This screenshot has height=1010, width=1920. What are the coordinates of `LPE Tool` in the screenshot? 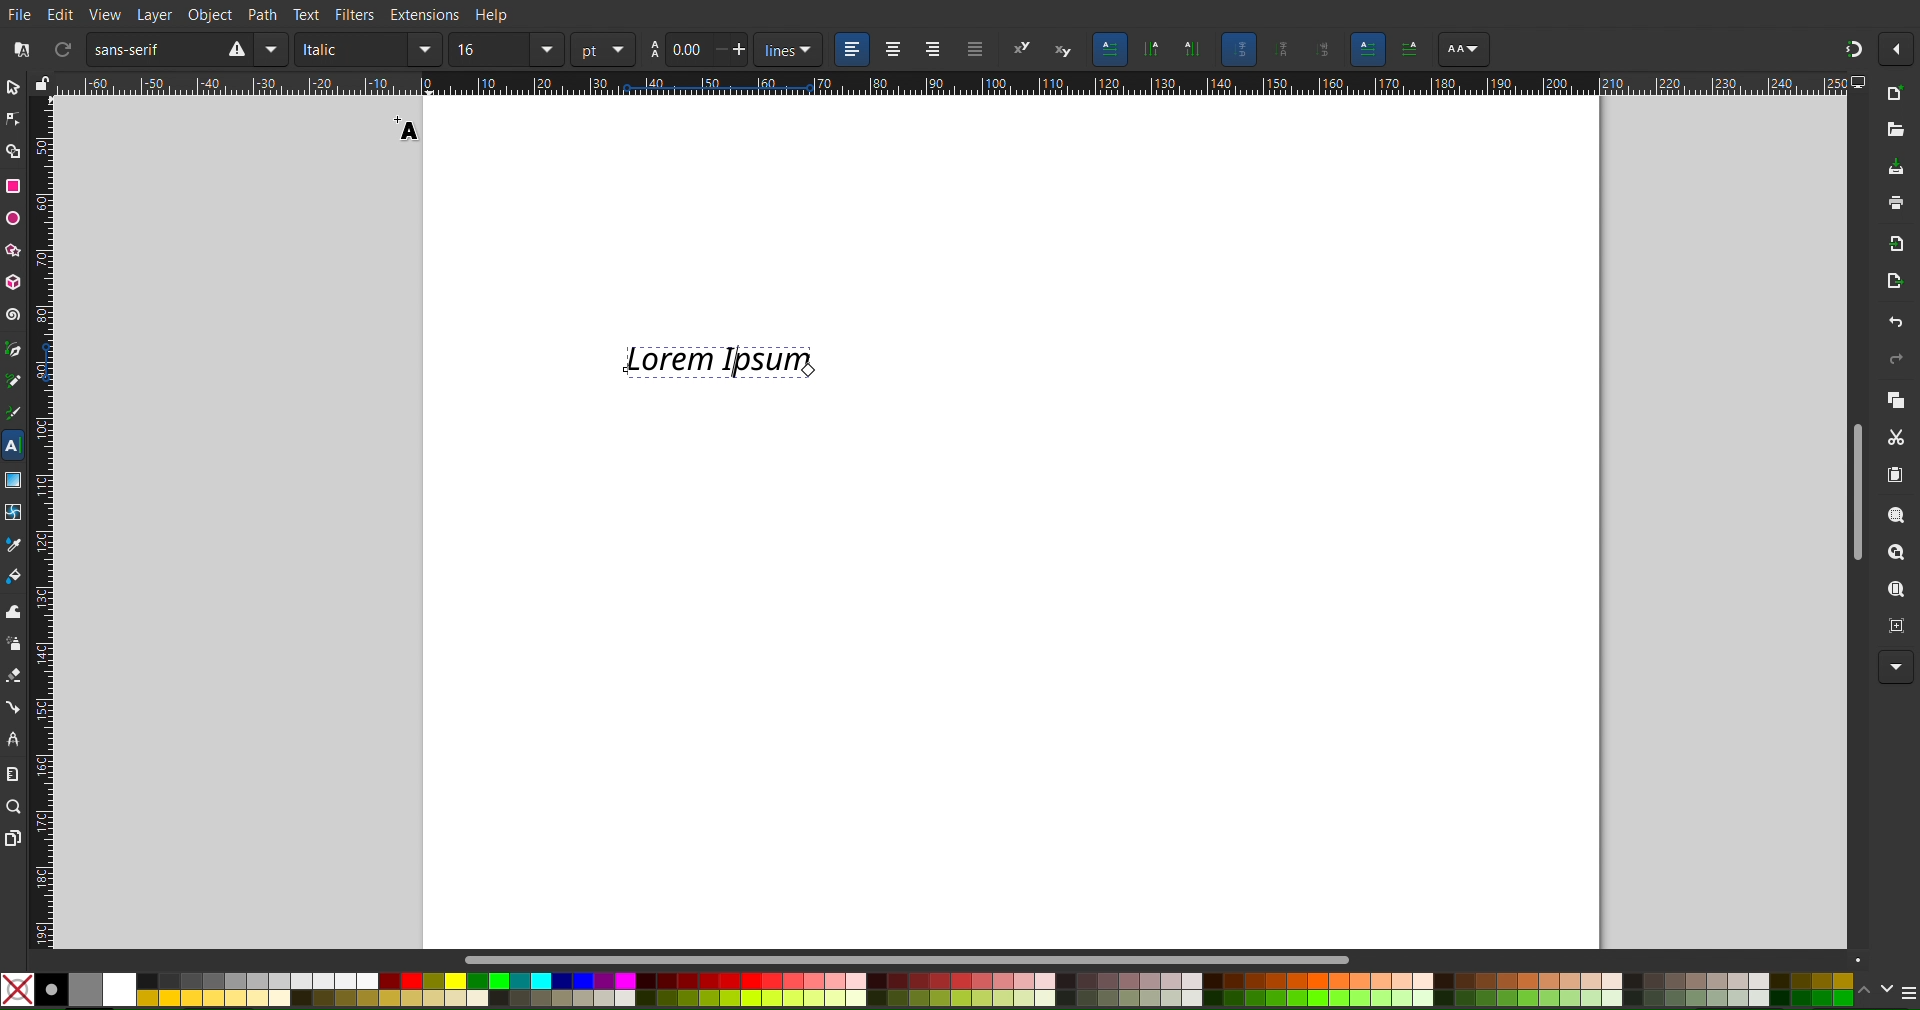 It's located at (14, 740).